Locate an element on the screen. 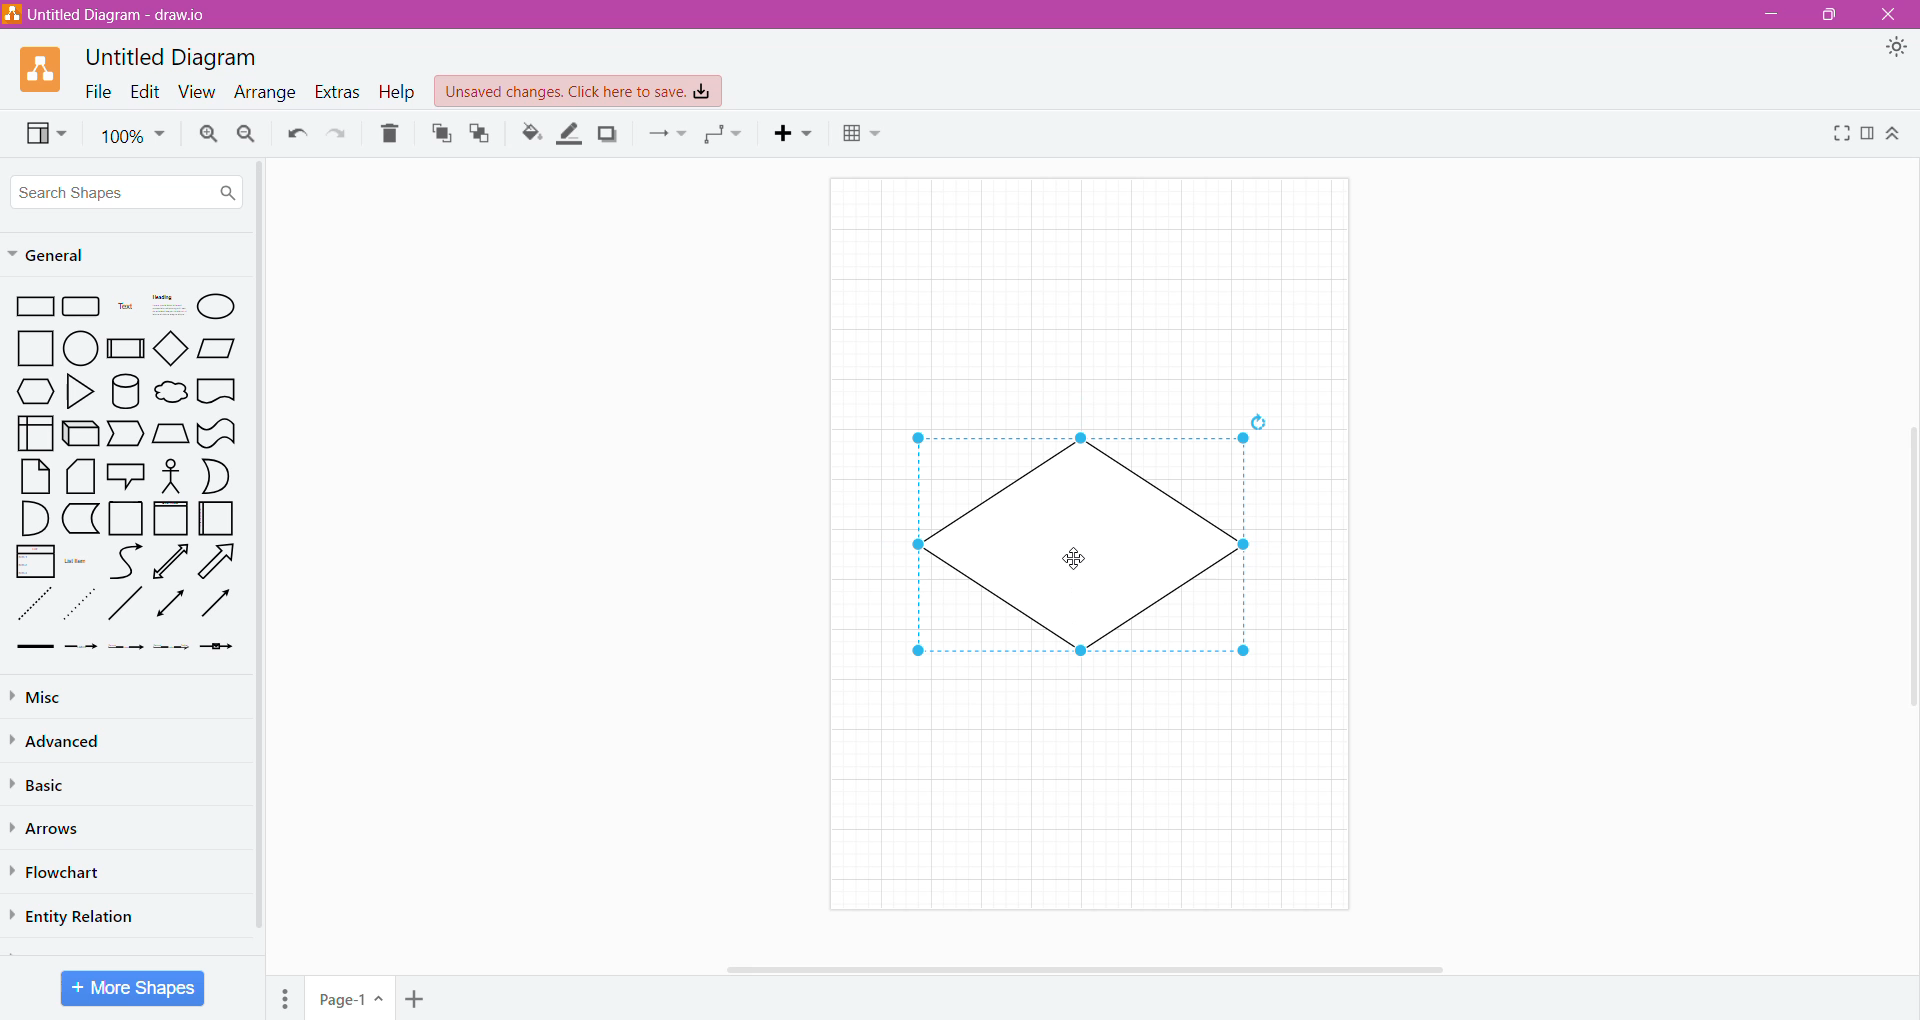 The image size is (1920, 1020). Bidirectional Arrow is located at coordinates (172, 561).